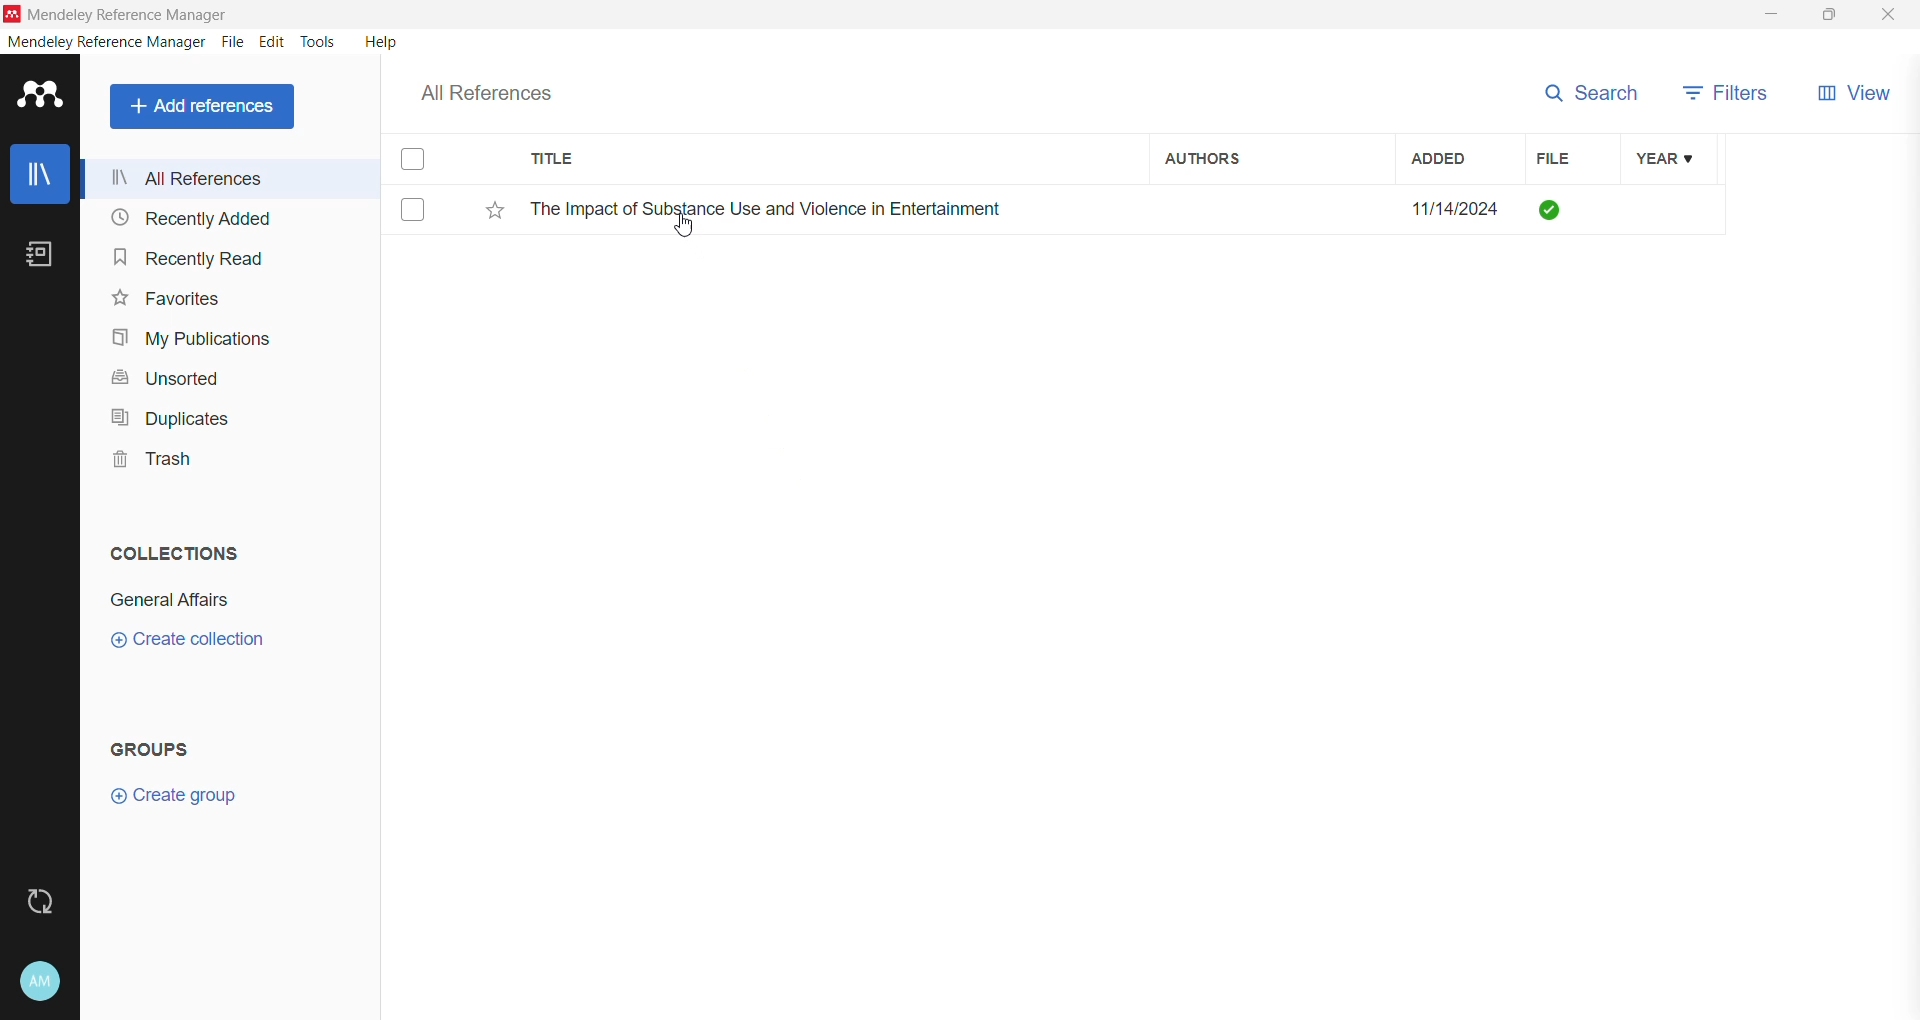 This screenshot has height=1020, width=1920. What do you see at coordinates (164, 416) in the screenshot?
I see `Duplicates` at bounding box center [164, 416].